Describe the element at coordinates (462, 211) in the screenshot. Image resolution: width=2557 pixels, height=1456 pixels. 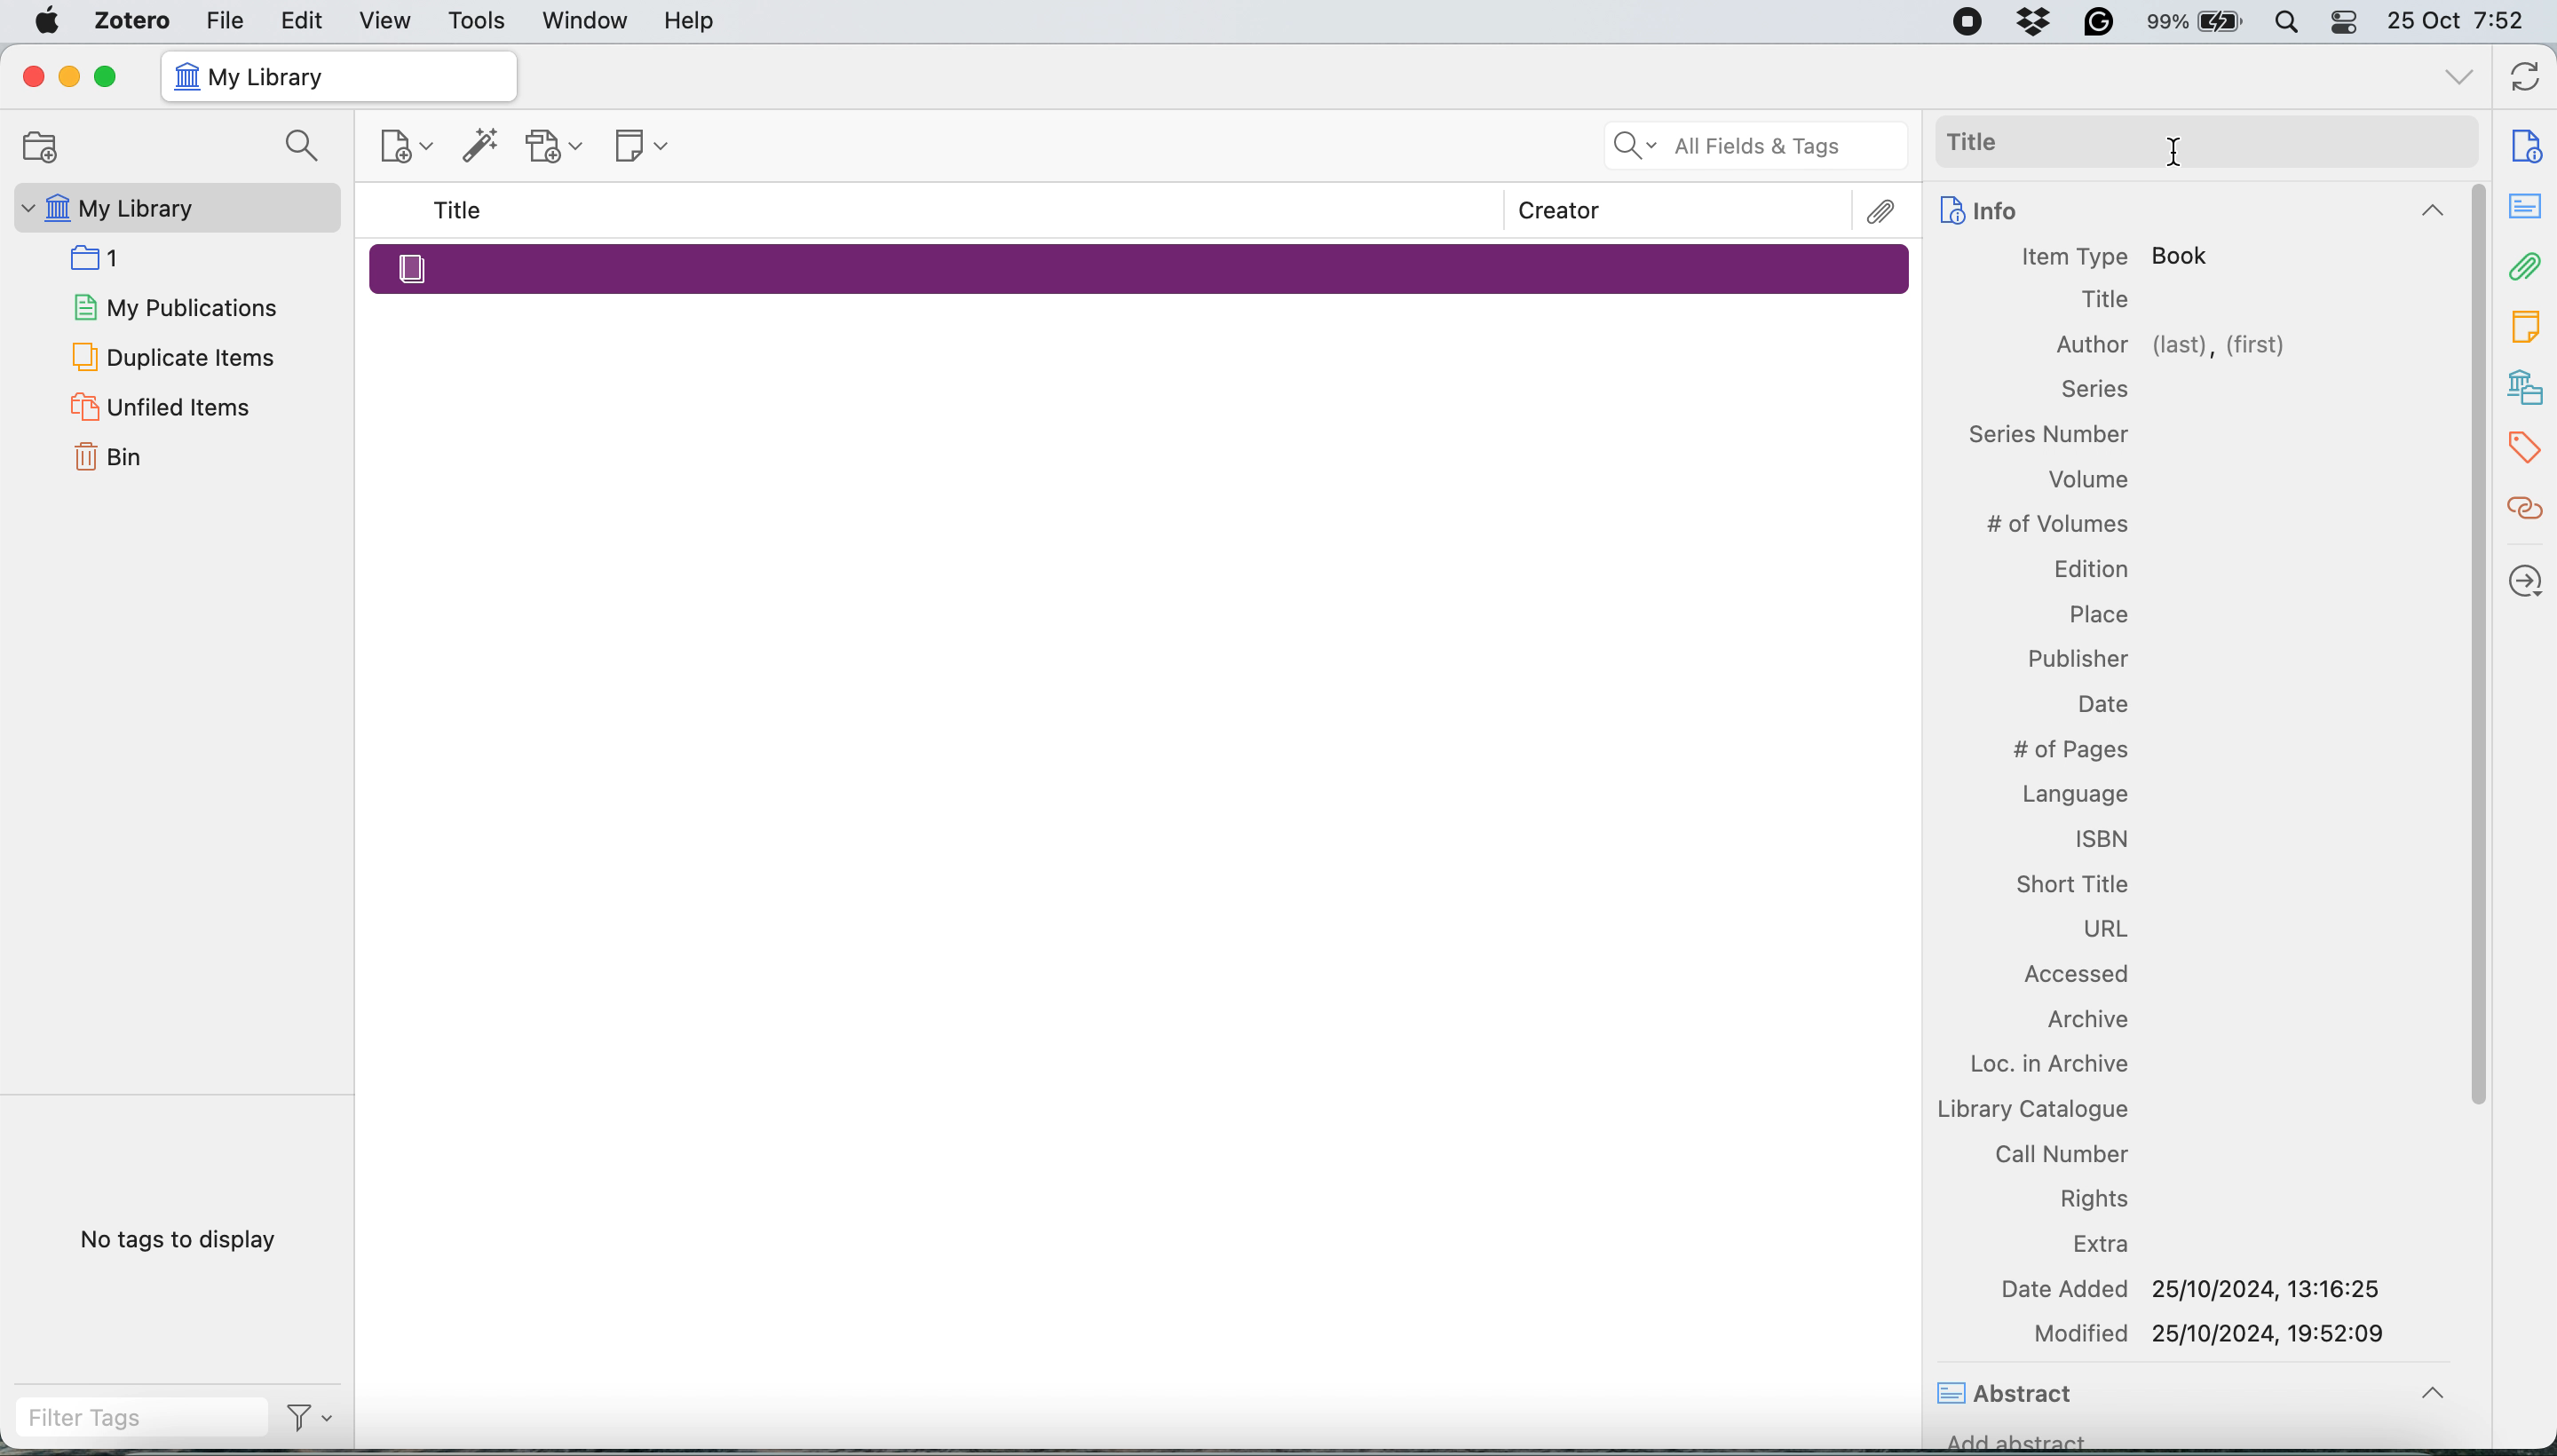
I see `Title` at that location.